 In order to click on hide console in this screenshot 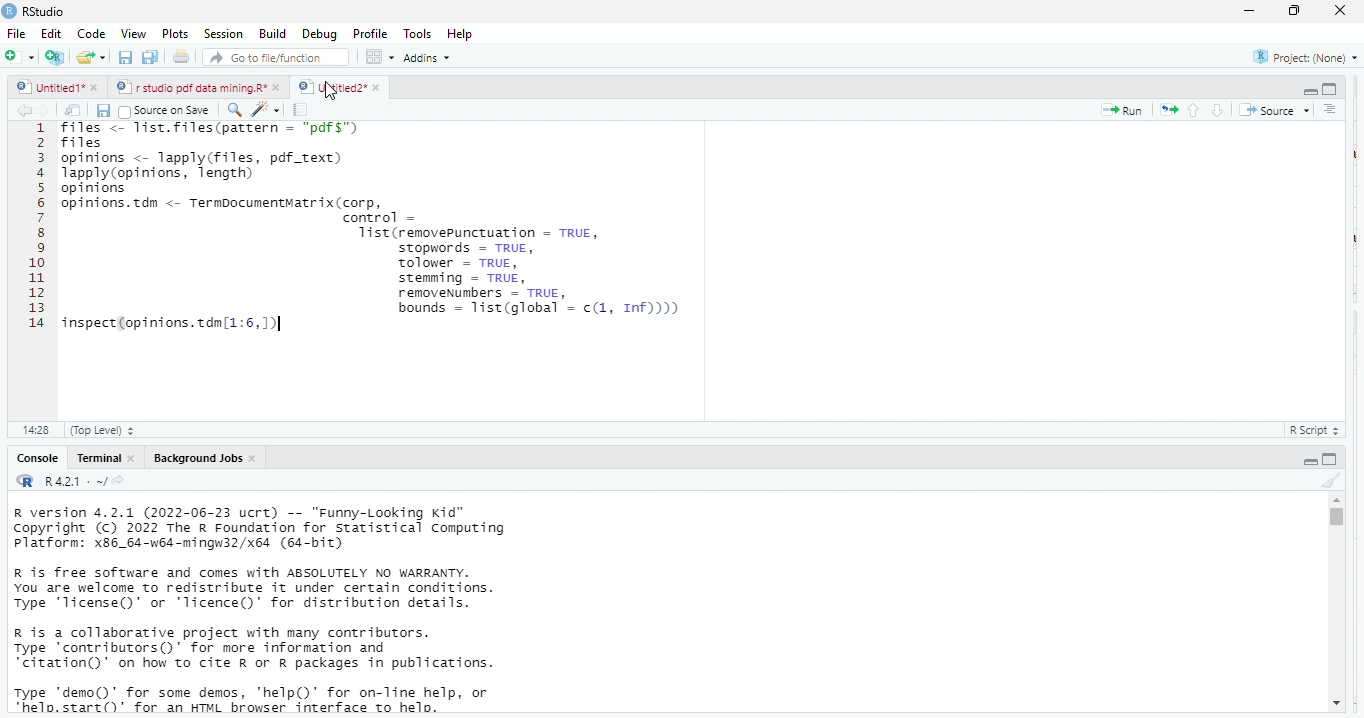, I will do `click(1331, 458)`.